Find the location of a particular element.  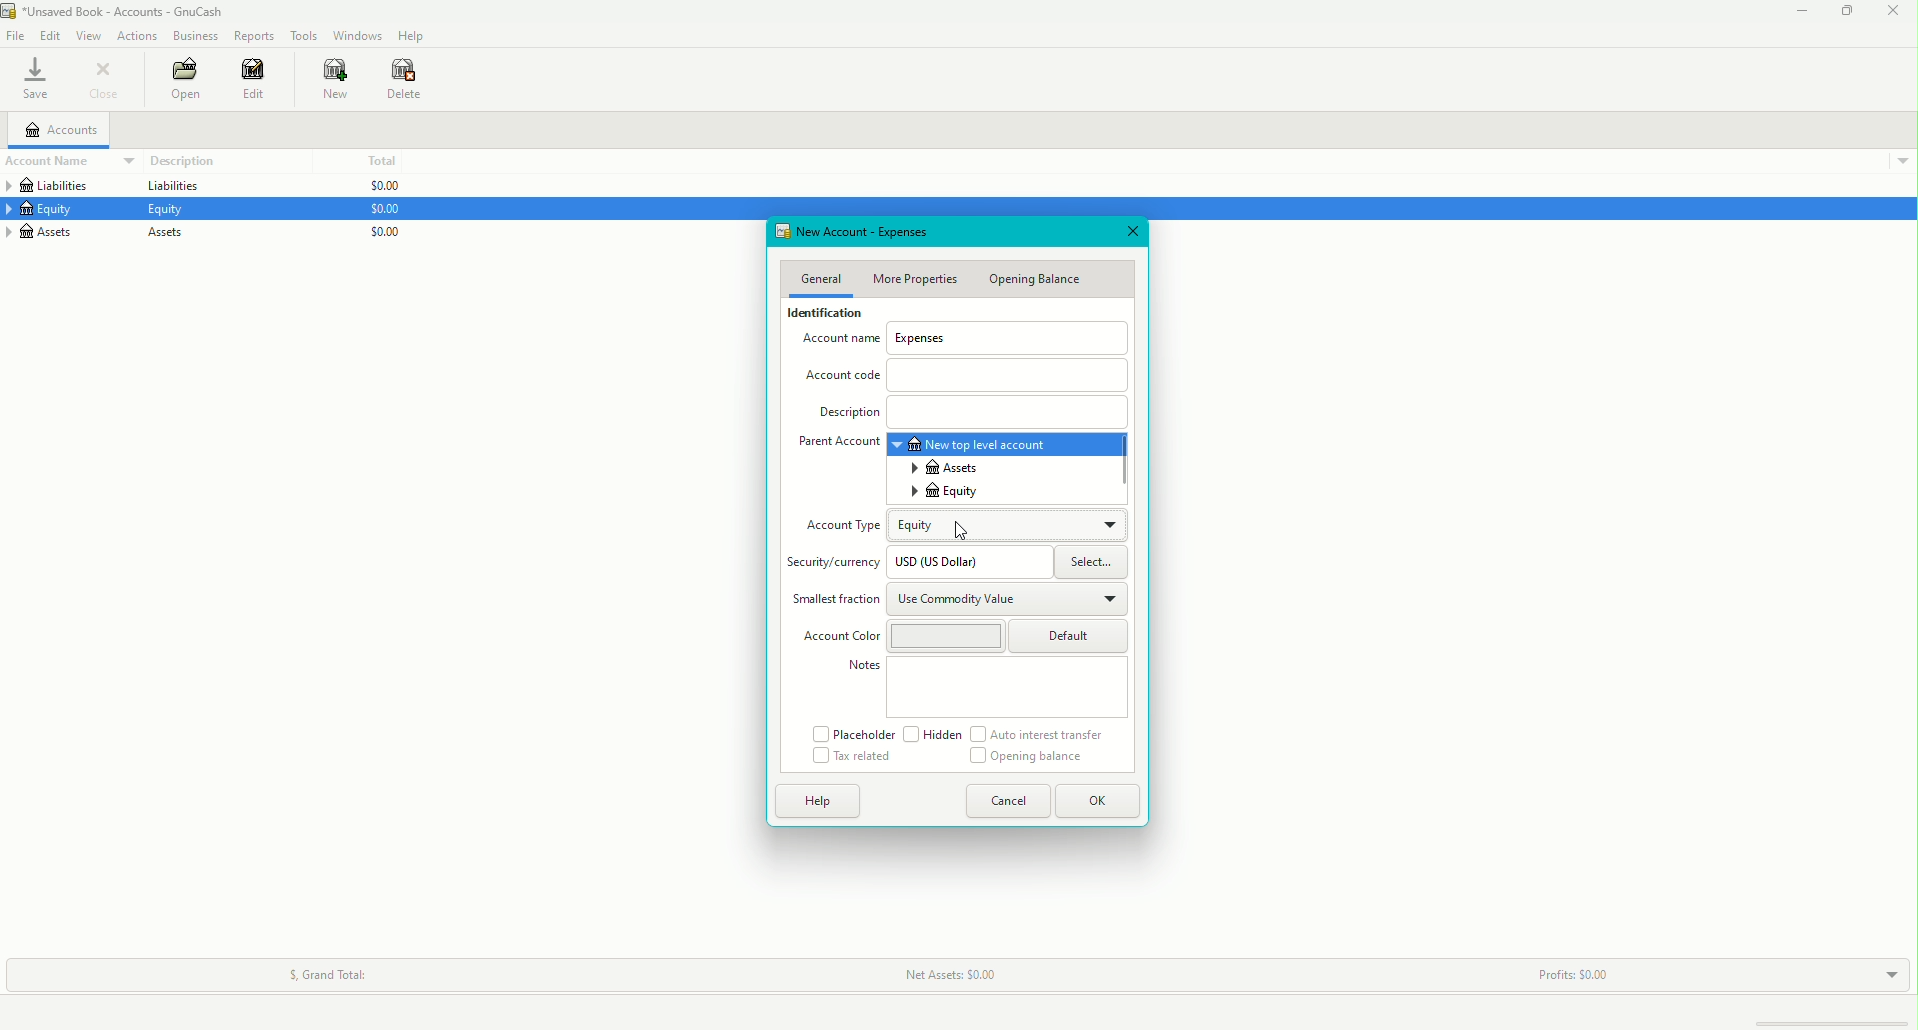

Tools is located at coordinates (302, 32).